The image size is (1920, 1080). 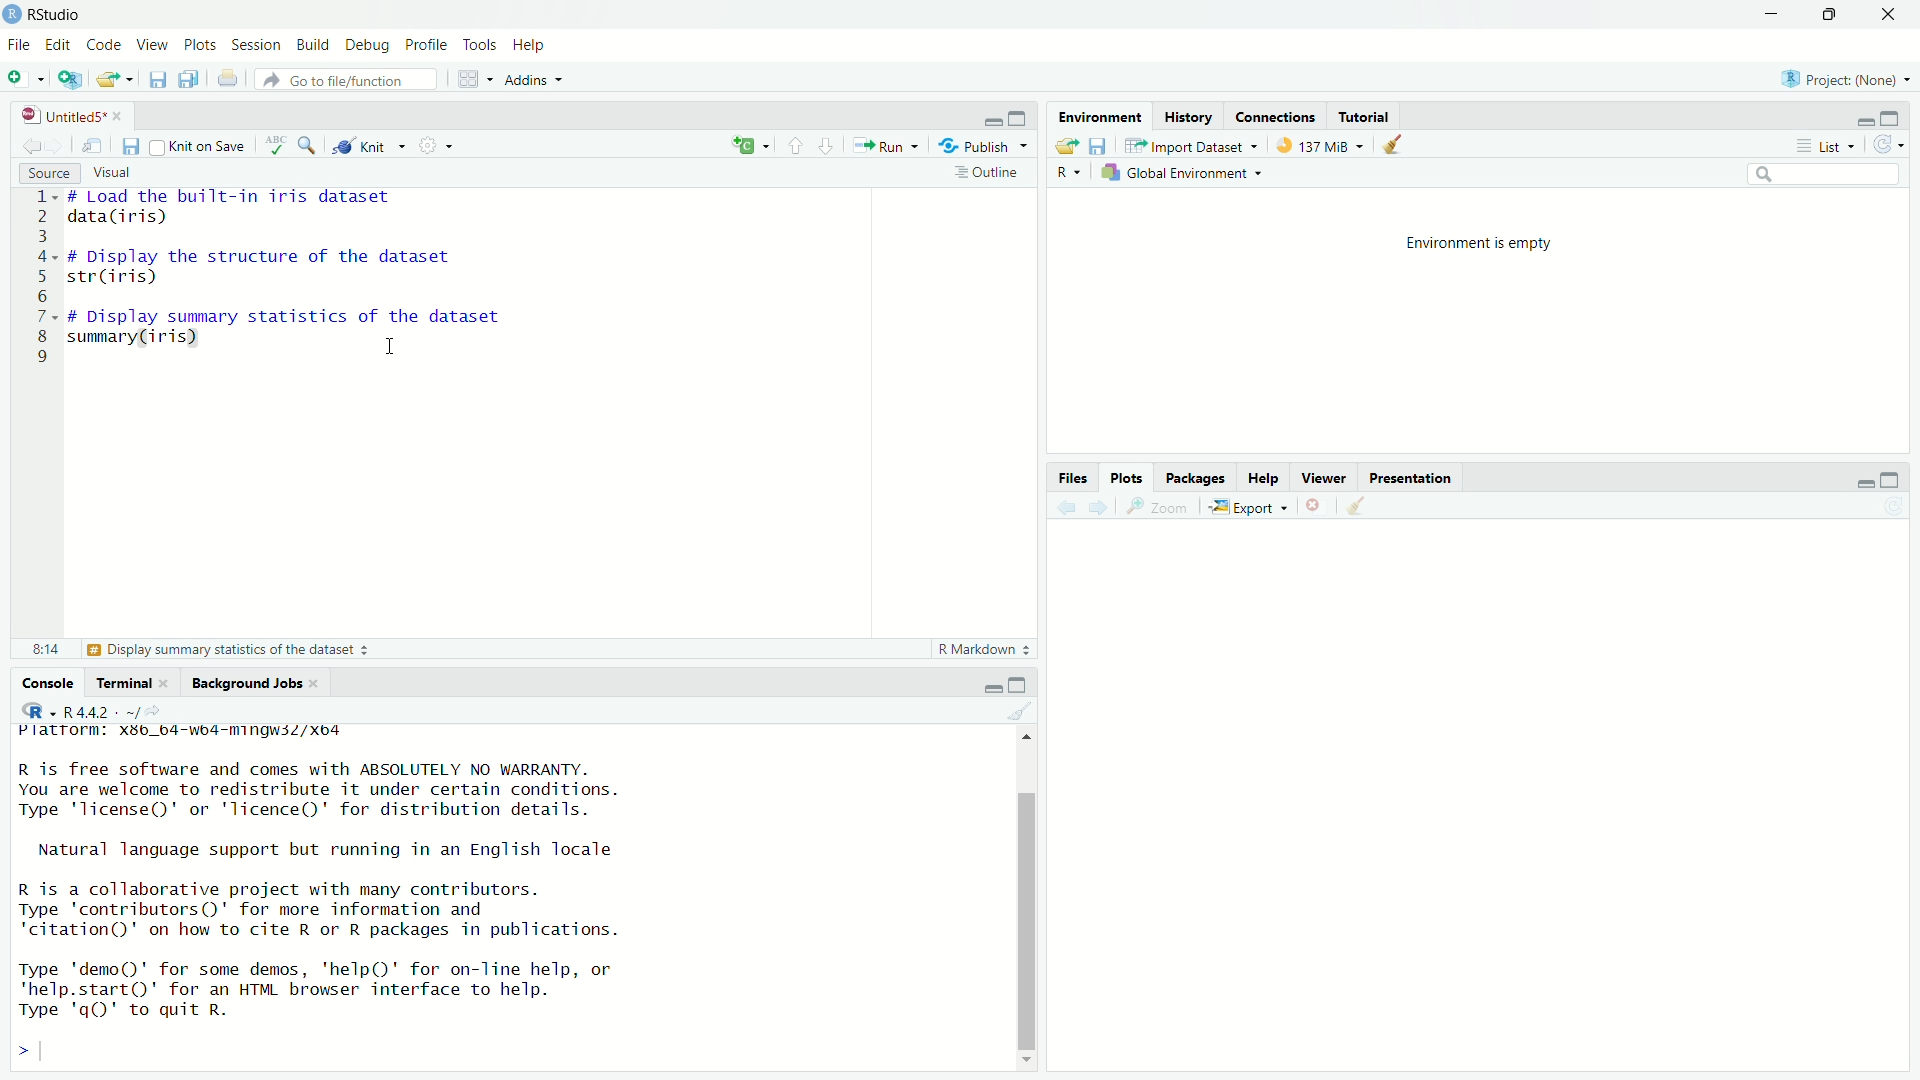 I want to click on Outline, so click(x=993, y=174).